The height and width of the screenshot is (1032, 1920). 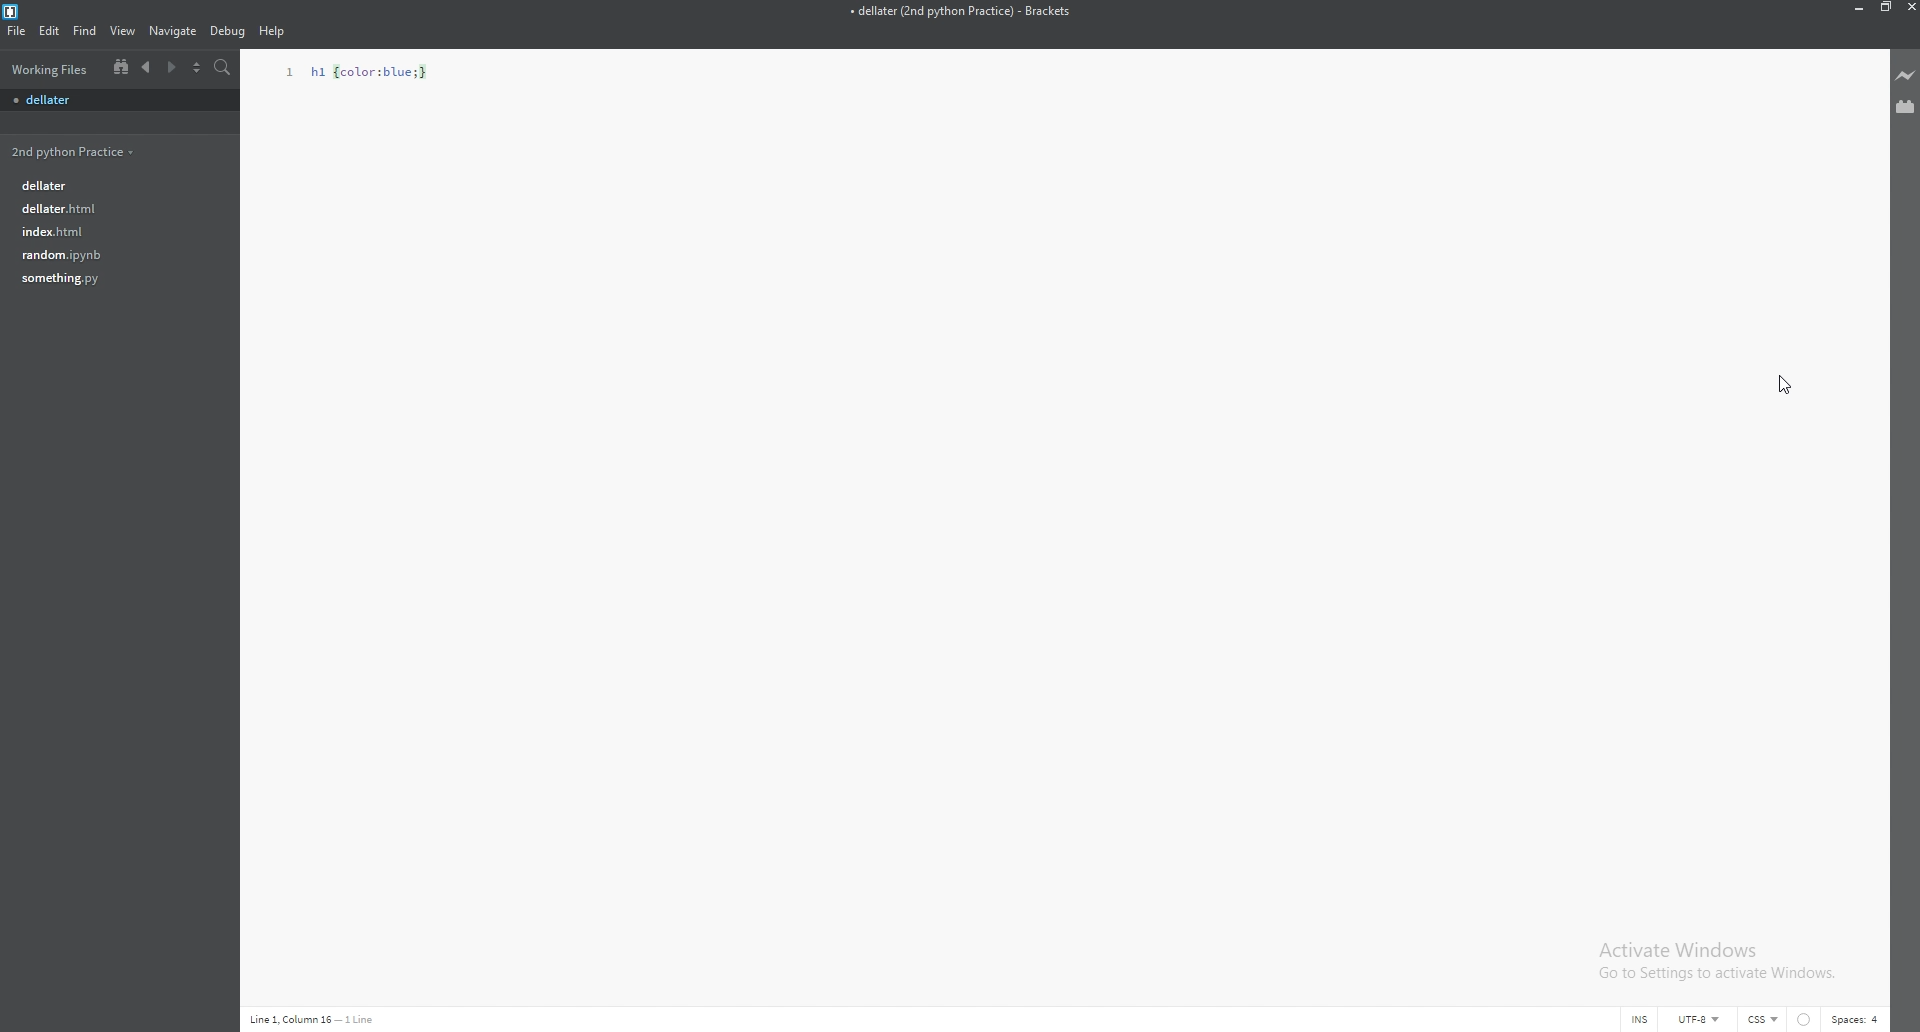 I want to click on working files, so click(x=53, y=69).